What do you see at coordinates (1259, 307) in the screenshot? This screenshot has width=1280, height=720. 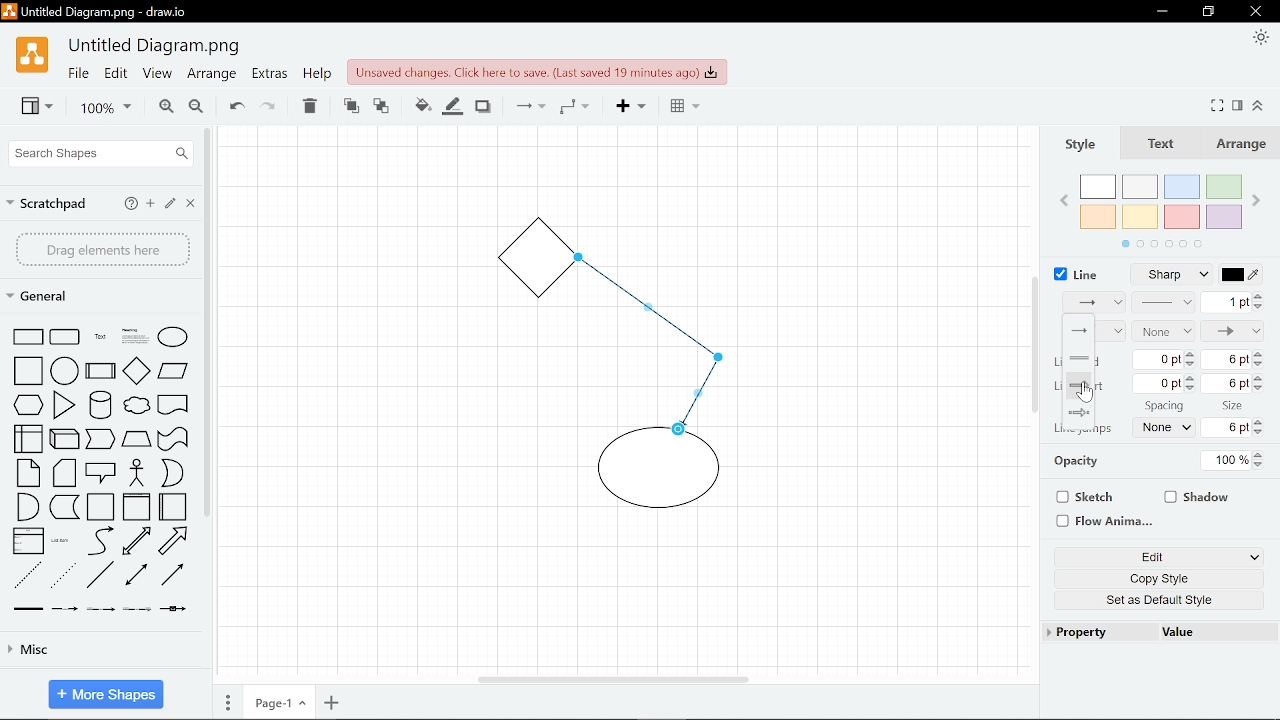 I see `Decrease thickness` at bounding box center [1259, 307].